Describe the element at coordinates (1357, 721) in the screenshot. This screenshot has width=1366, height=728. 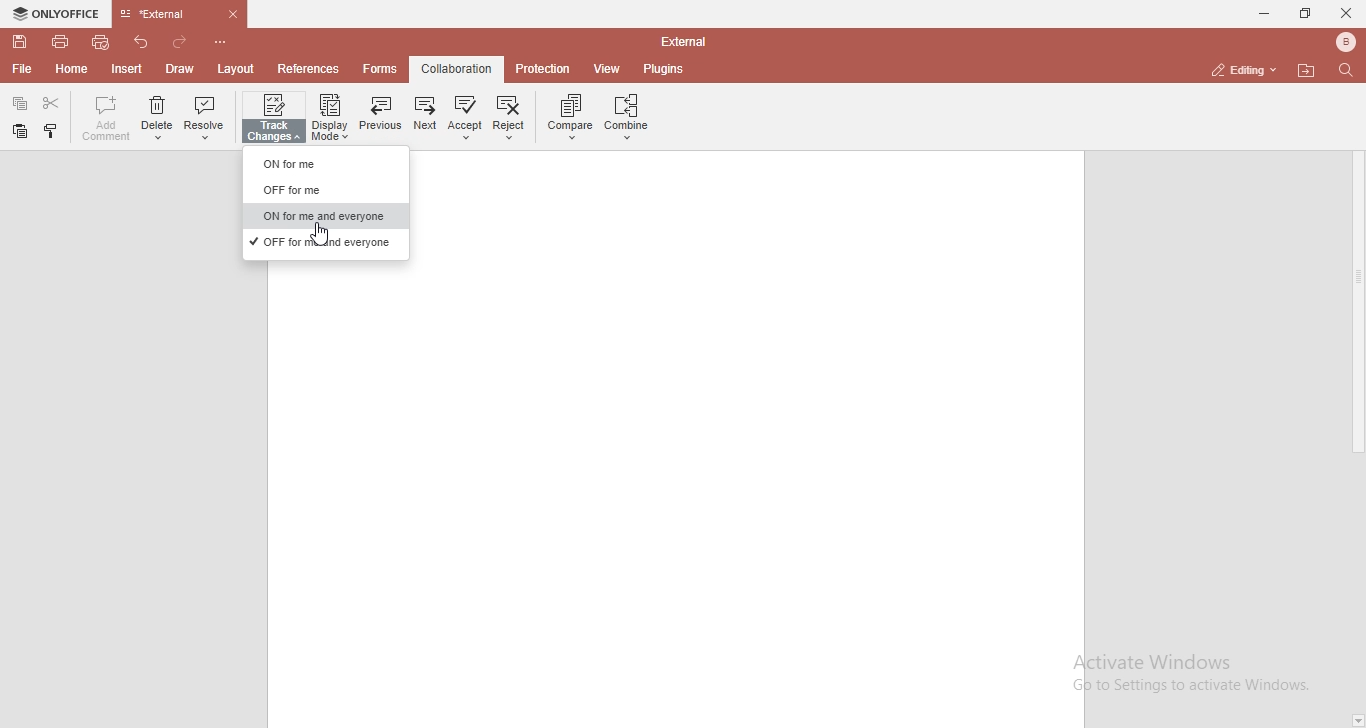
I see `page down` at that location.